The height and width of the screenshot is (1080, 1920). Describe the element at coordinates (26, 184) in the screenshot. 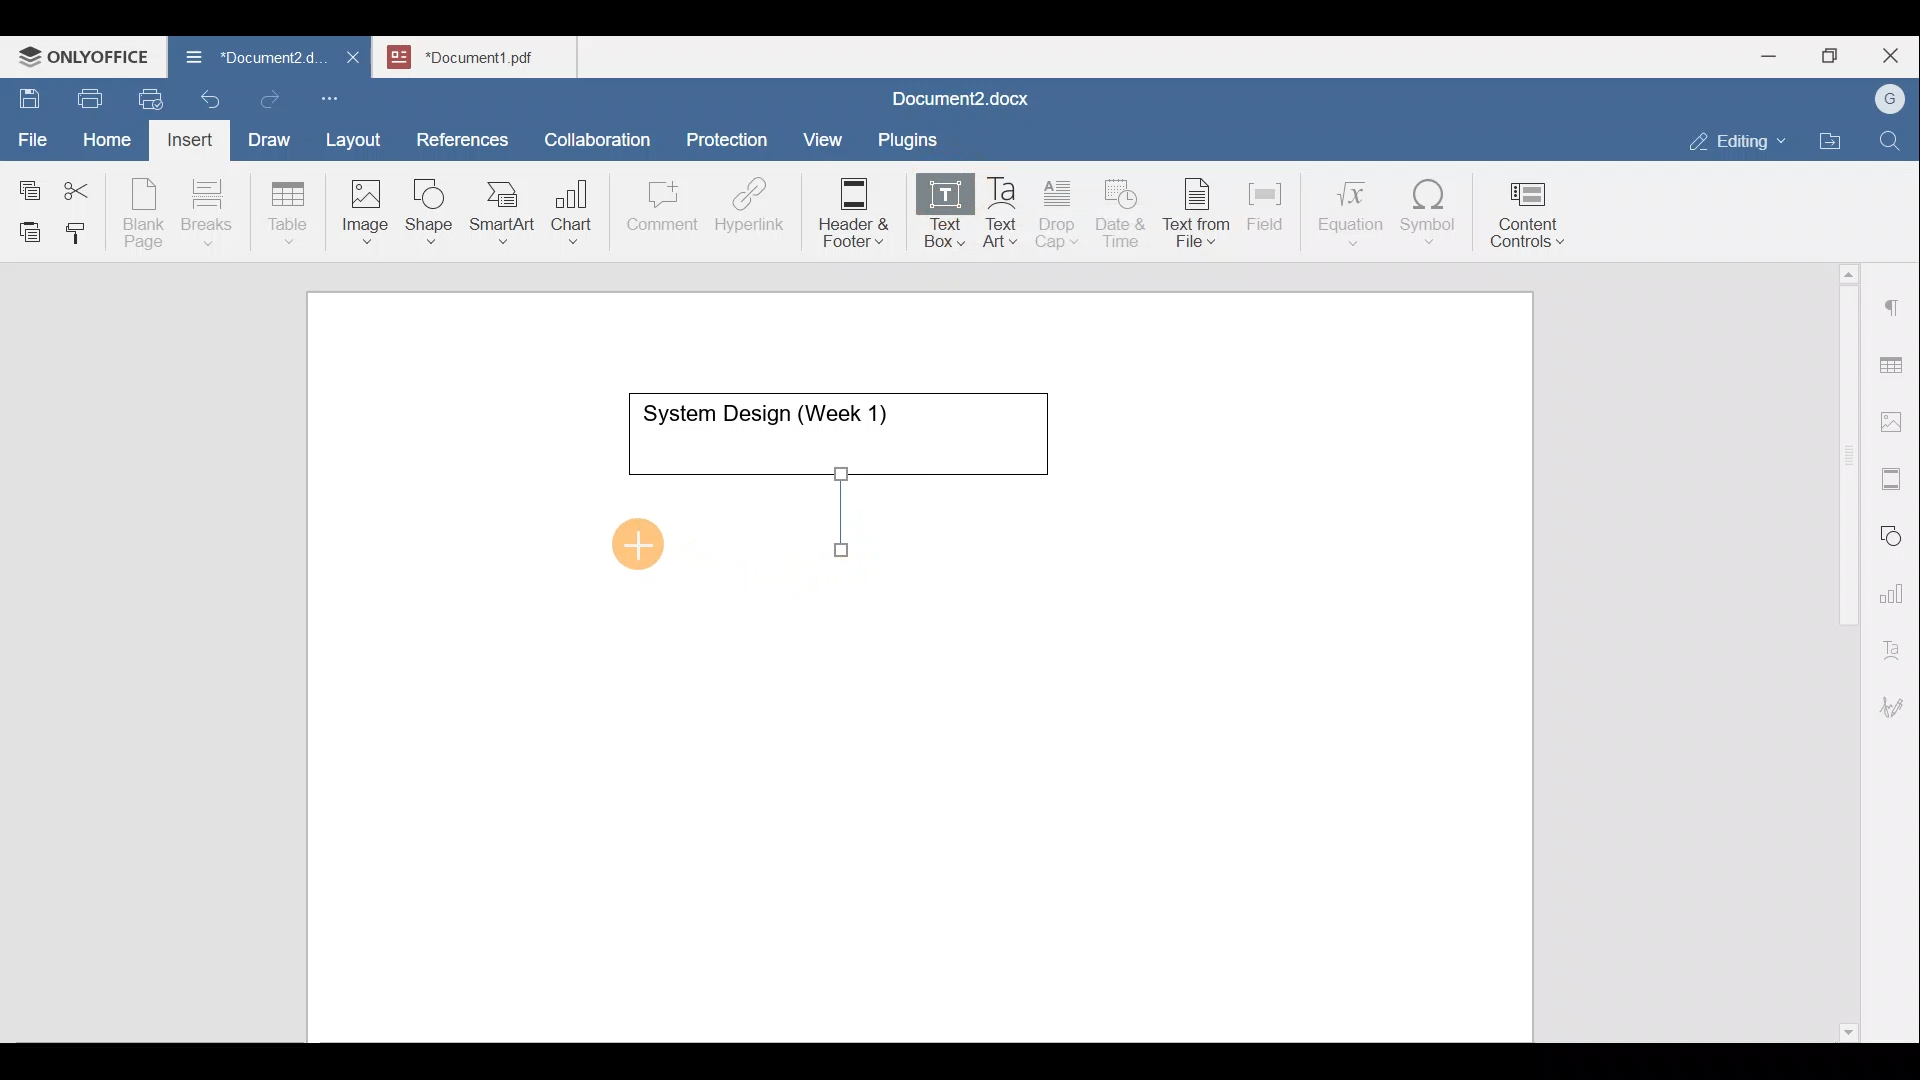

I see `Copy` at that location.